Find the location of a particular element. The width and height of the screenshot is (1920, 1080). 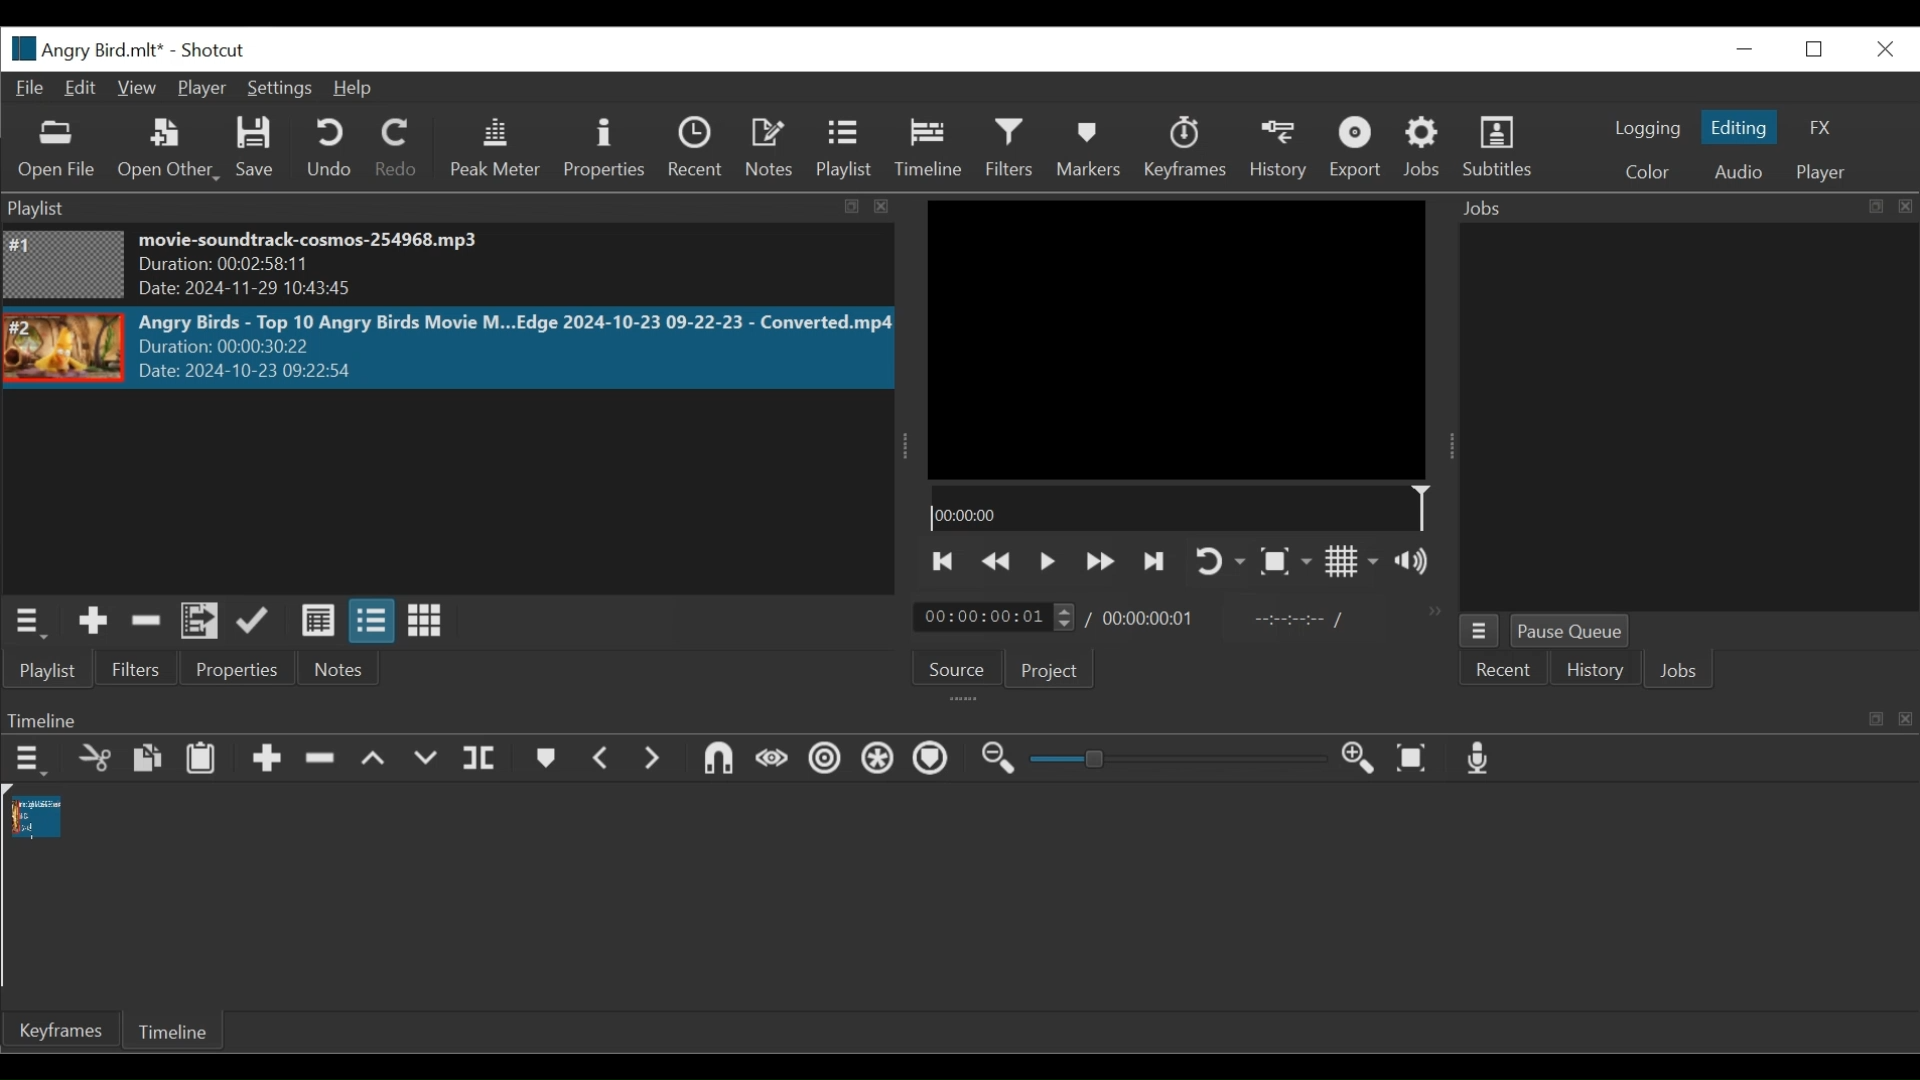

Play quickly forward is located at coordinates (1097, 562).